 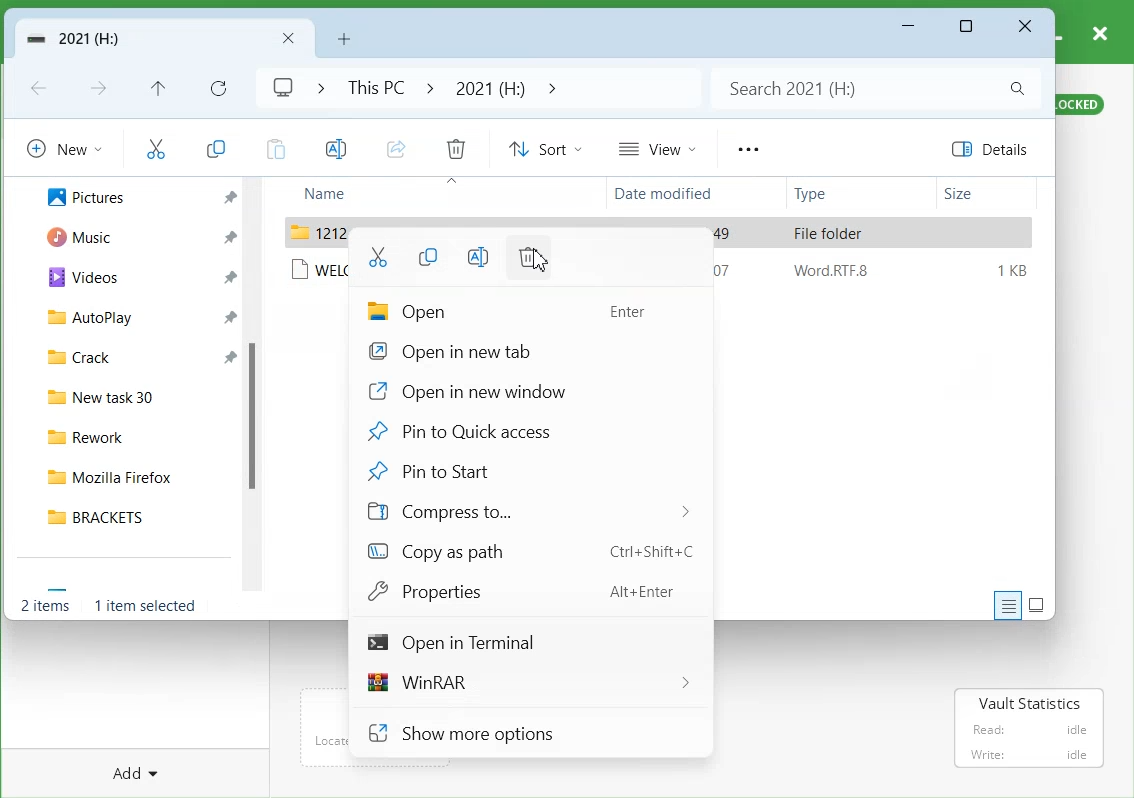 What do you see at coordinates (427, 256) in the screenshot?
I see `Copy` at bounding box center [427, 256].